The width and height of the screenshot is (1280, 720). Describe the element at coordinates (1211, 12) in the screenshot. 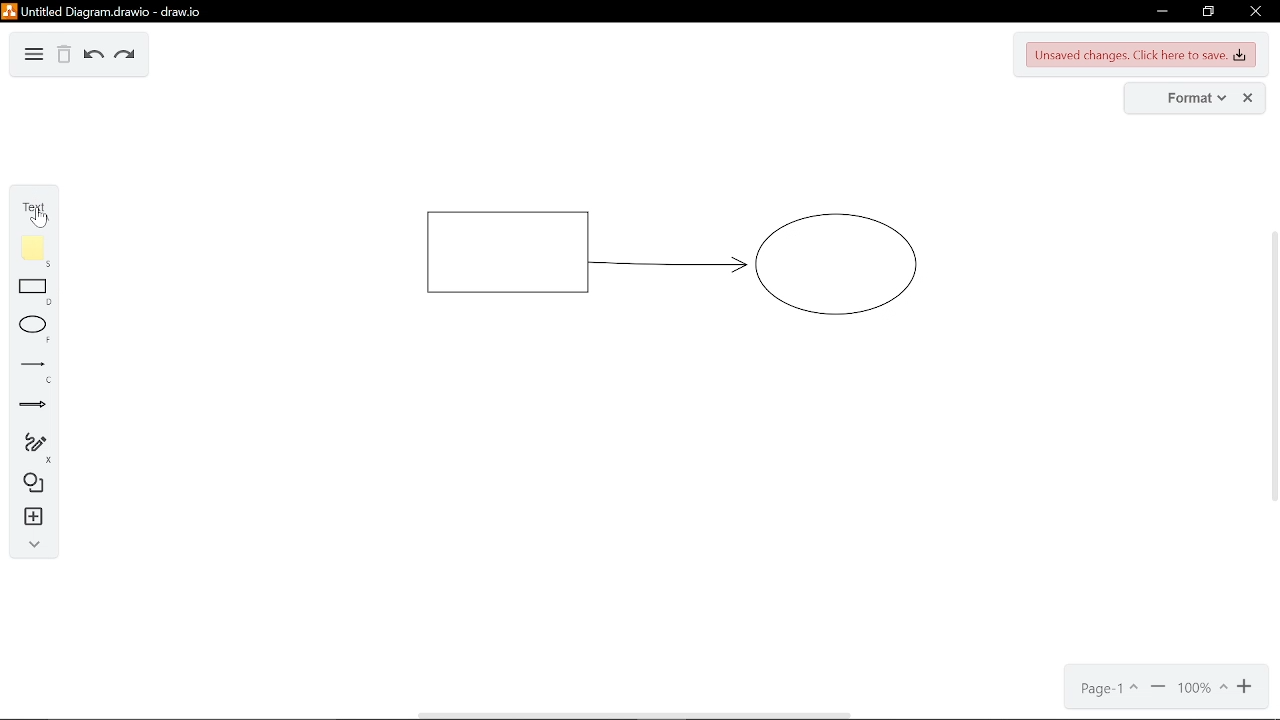

I see `restore down` at that location.